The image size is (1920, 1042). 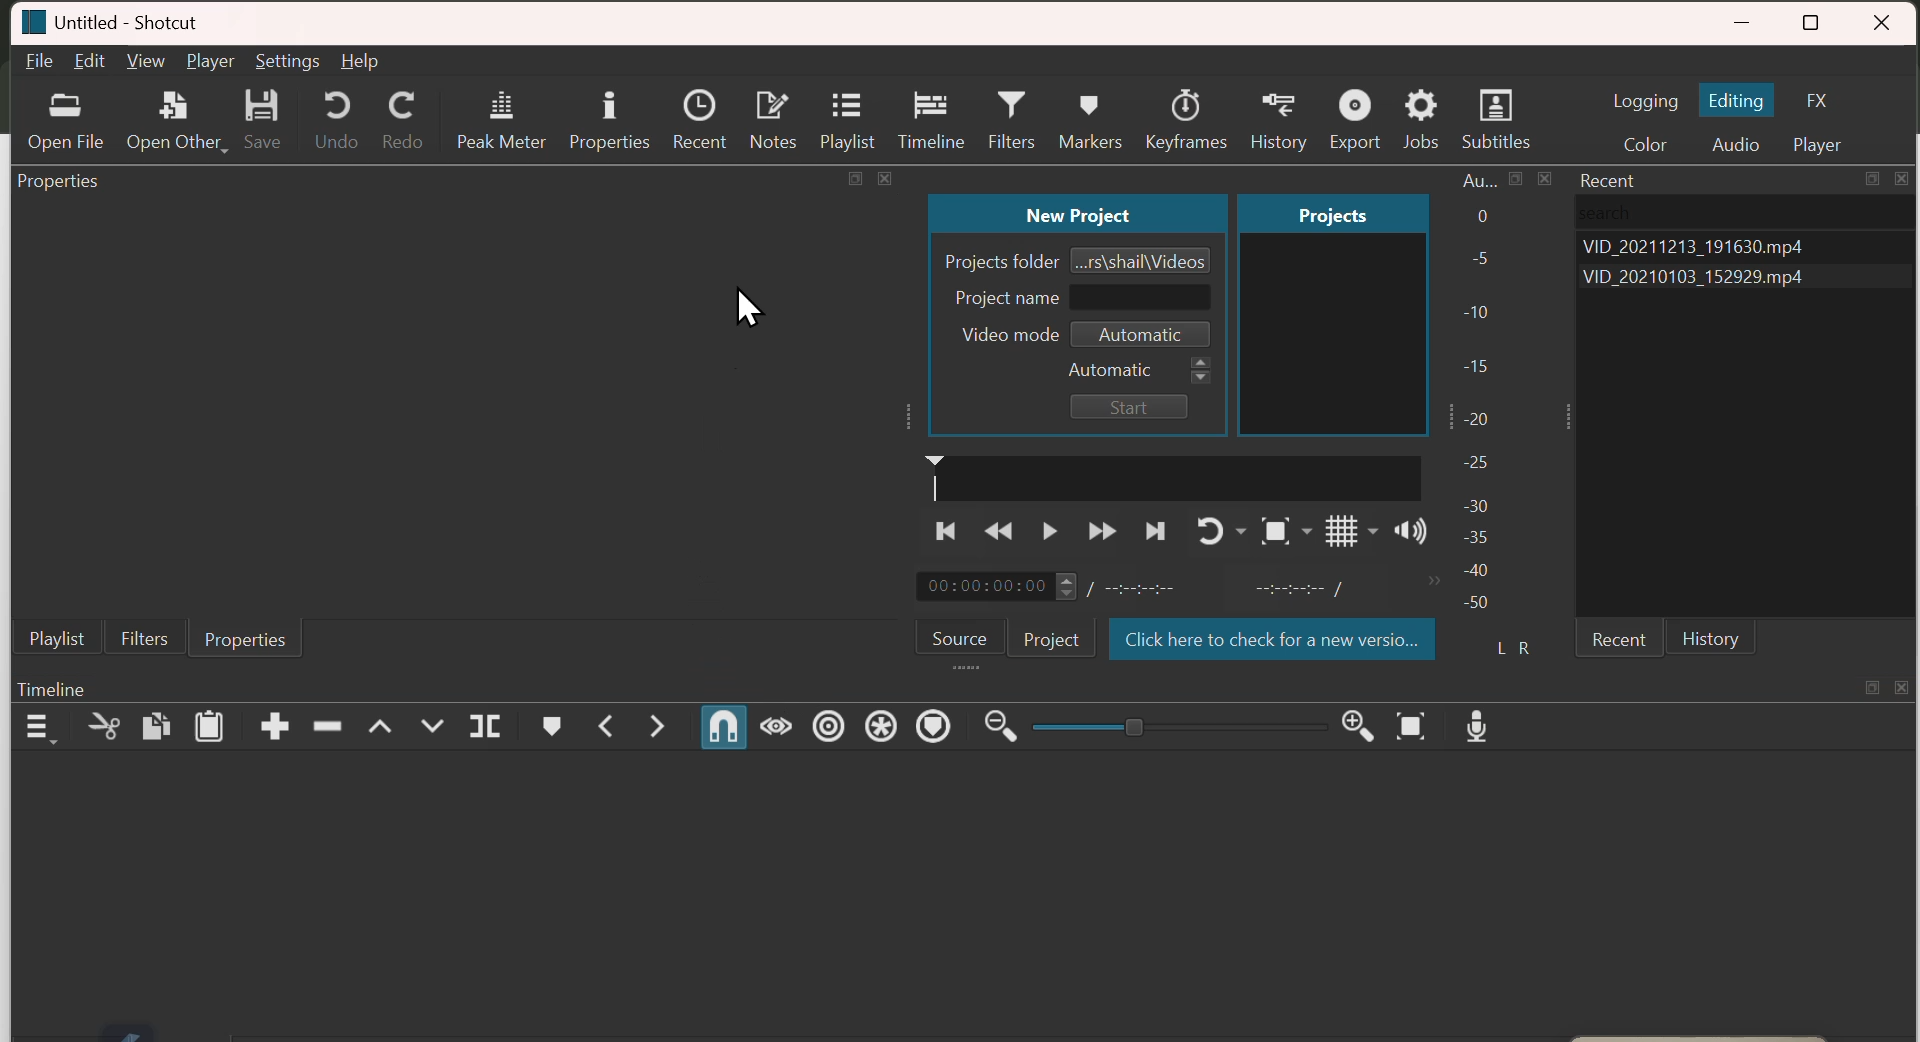 I want to click on Split ahead, so click(x=485, y=725).